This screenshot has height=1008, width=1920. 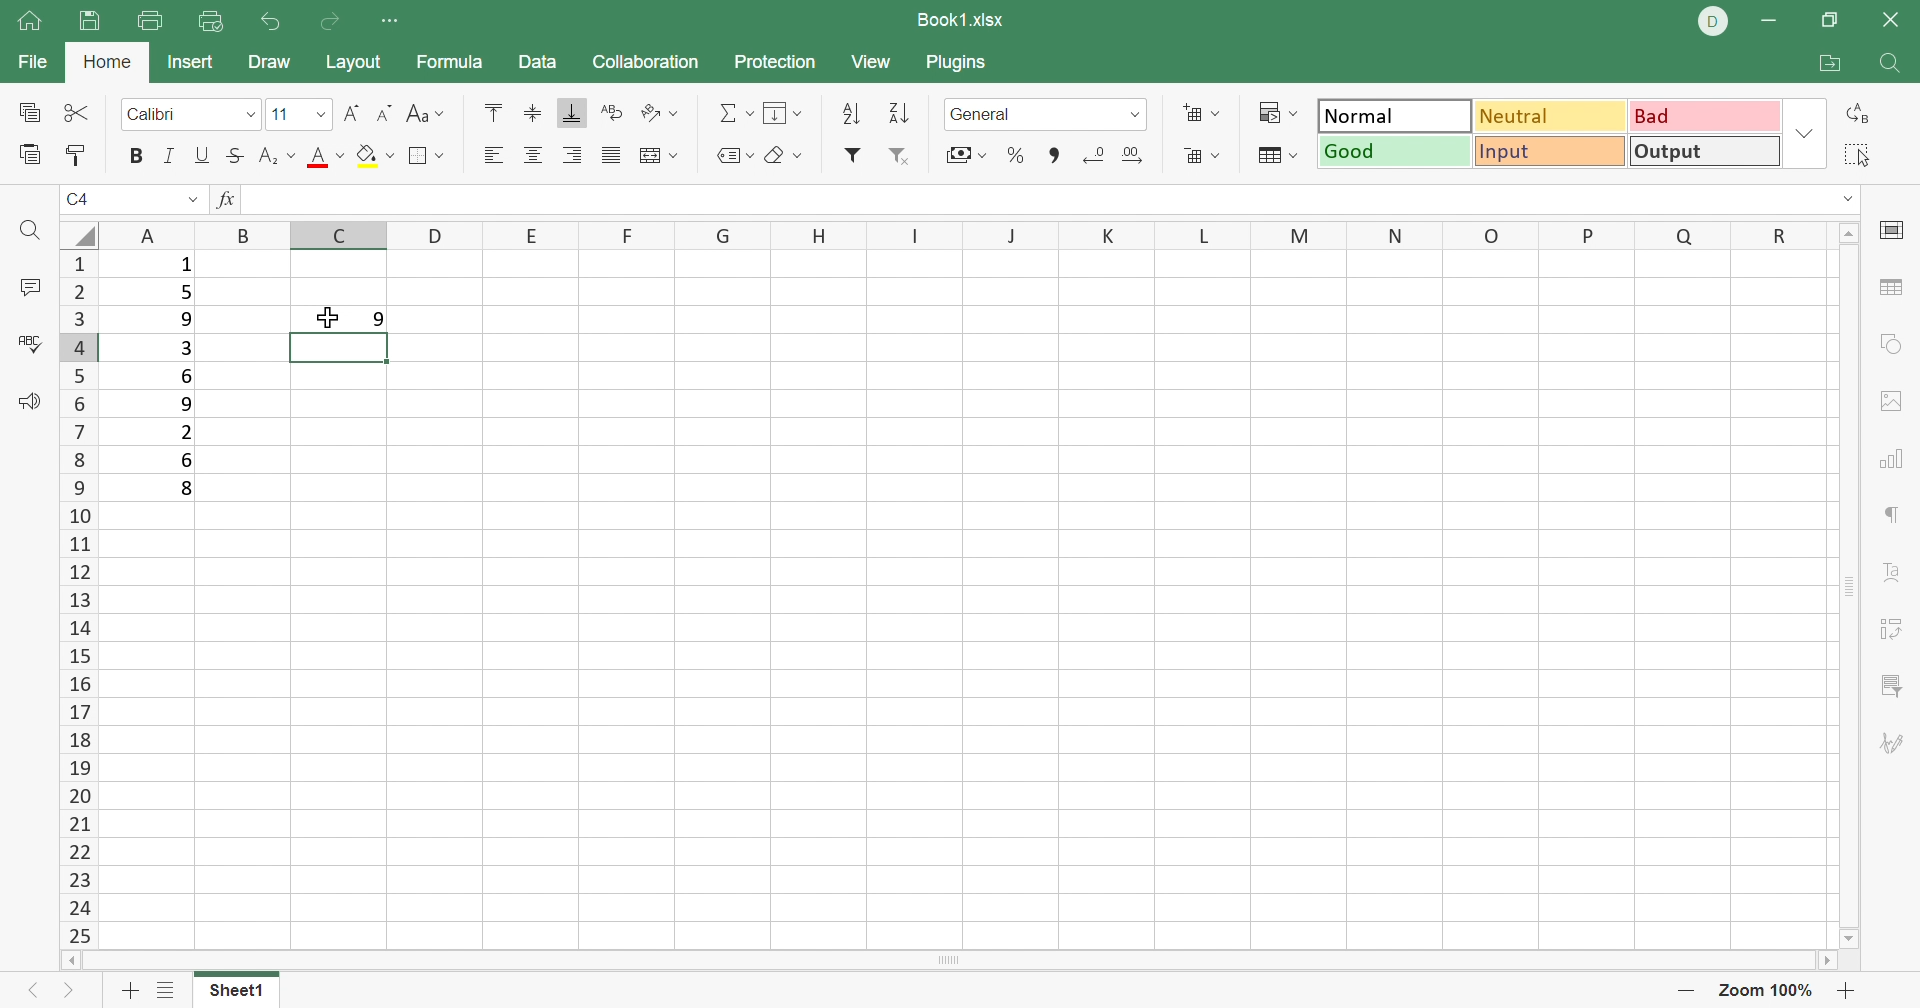 What do you see at coordinates (1889, 514) in the screenshot?
I see `paragraph settings` at bounding box center [1889, 514].